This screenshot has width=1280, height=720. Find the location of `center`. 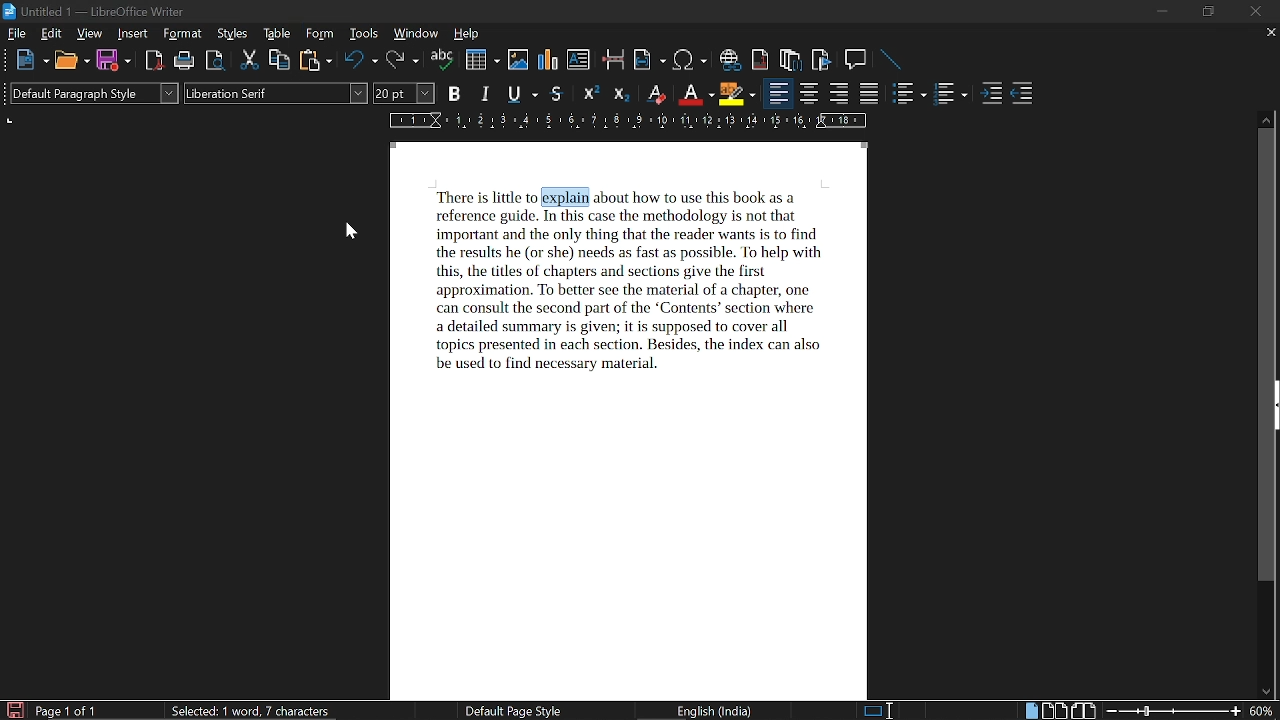

center is located at coordinates (810, 94).